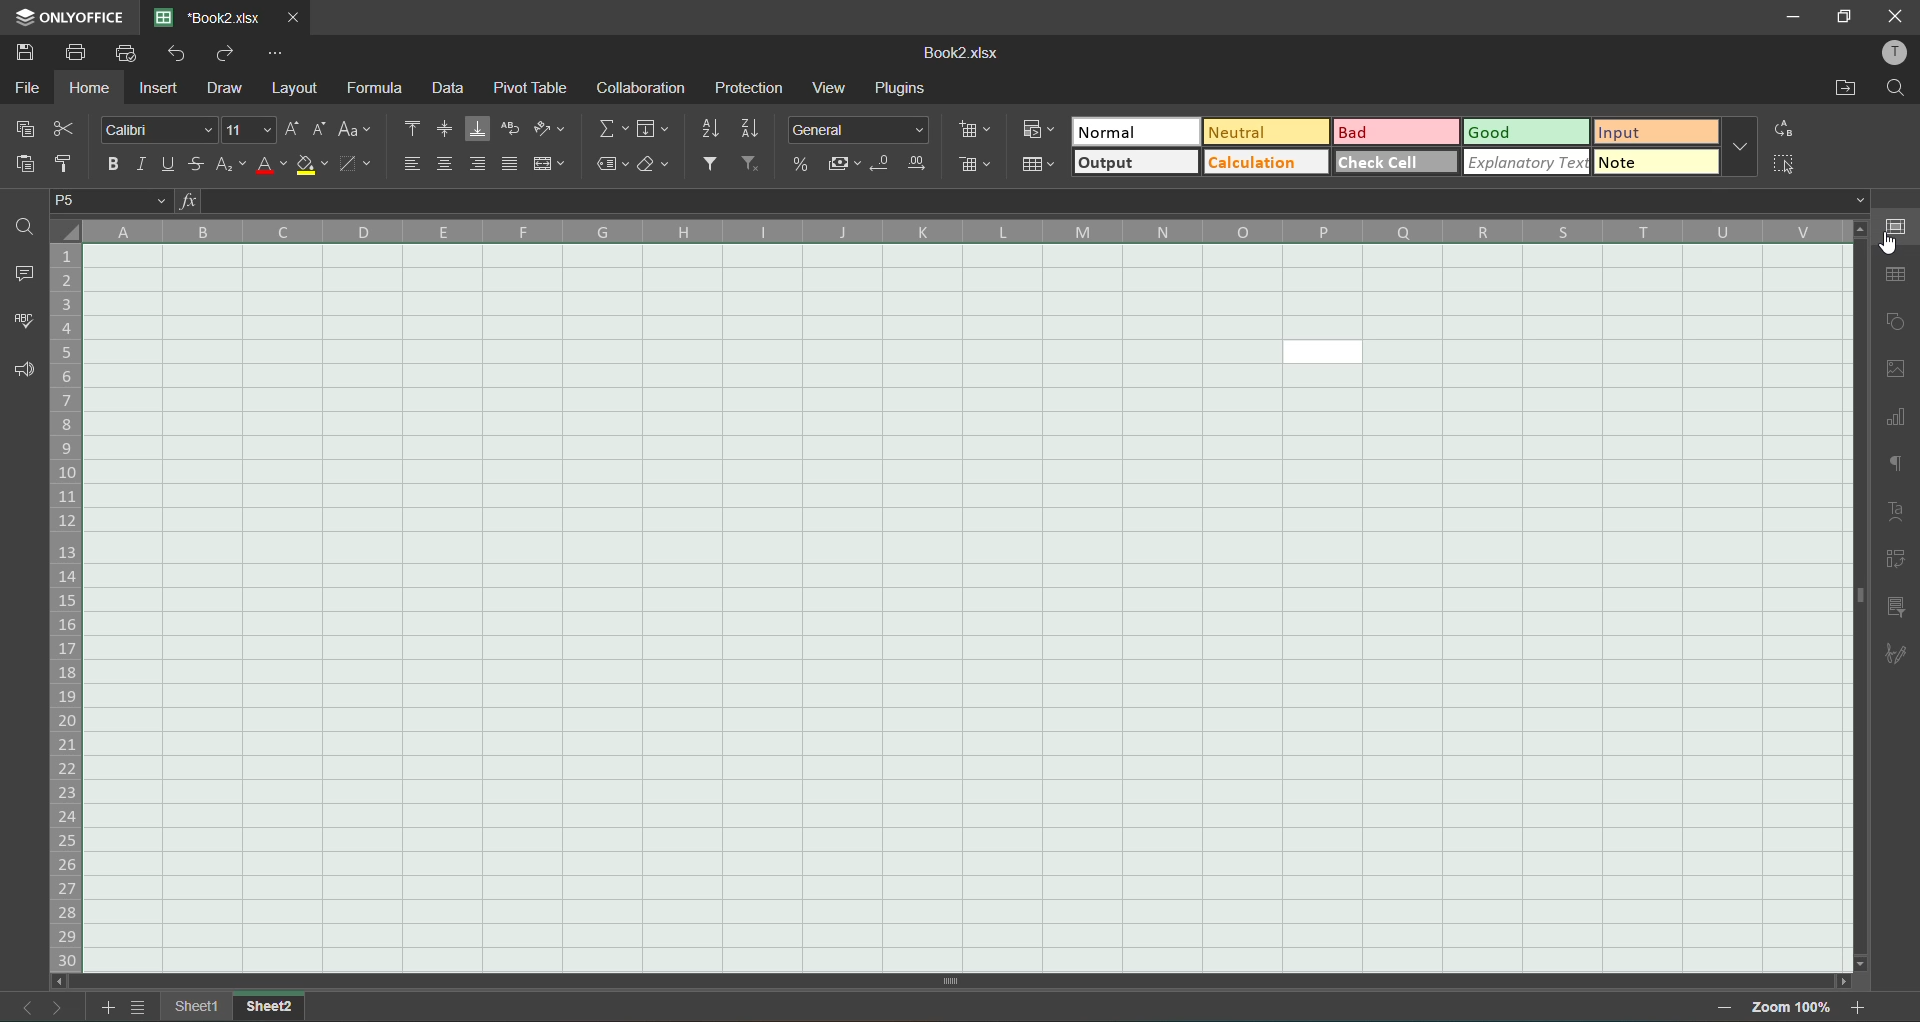 Image resolution: width=1920 pixels, height=1022 pixels. I want to click on home, so click(95, 91).